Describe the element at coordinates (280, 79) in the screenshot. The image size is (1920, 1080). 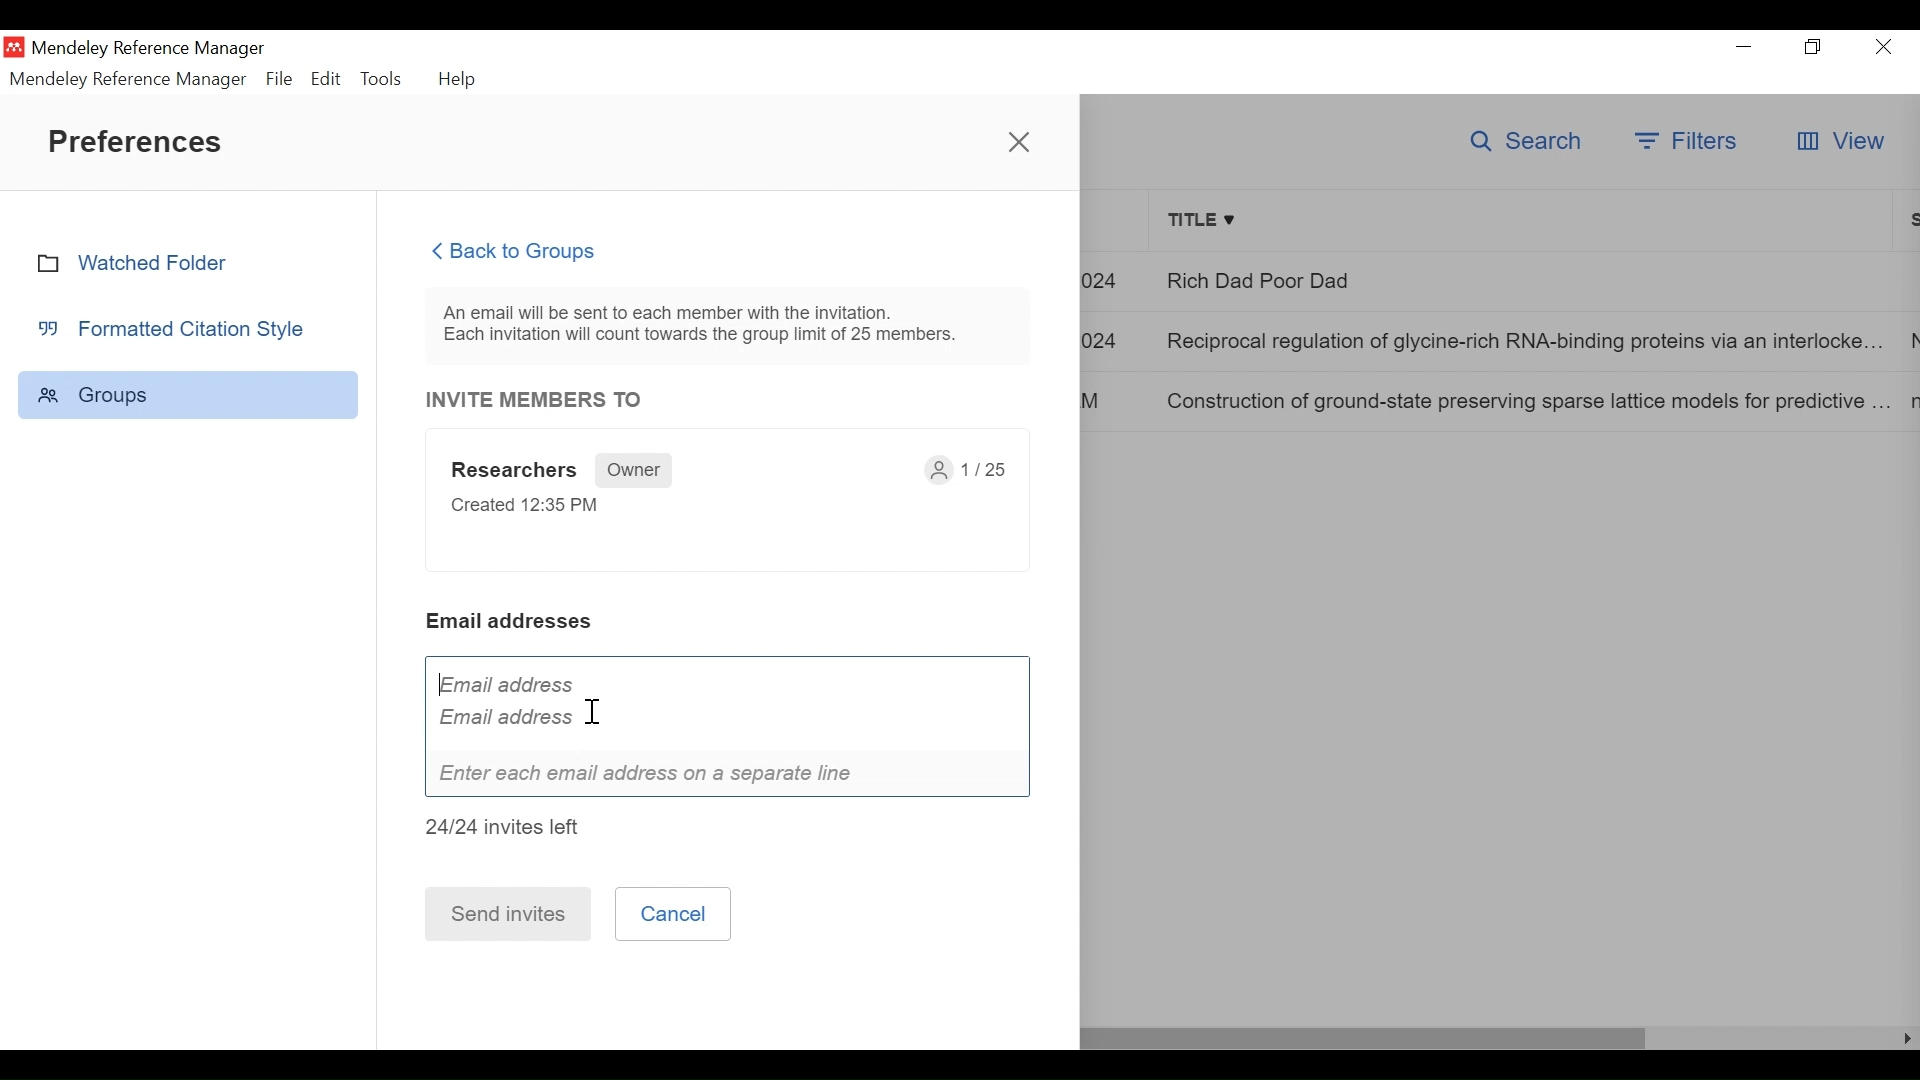
I see `File` at that location.